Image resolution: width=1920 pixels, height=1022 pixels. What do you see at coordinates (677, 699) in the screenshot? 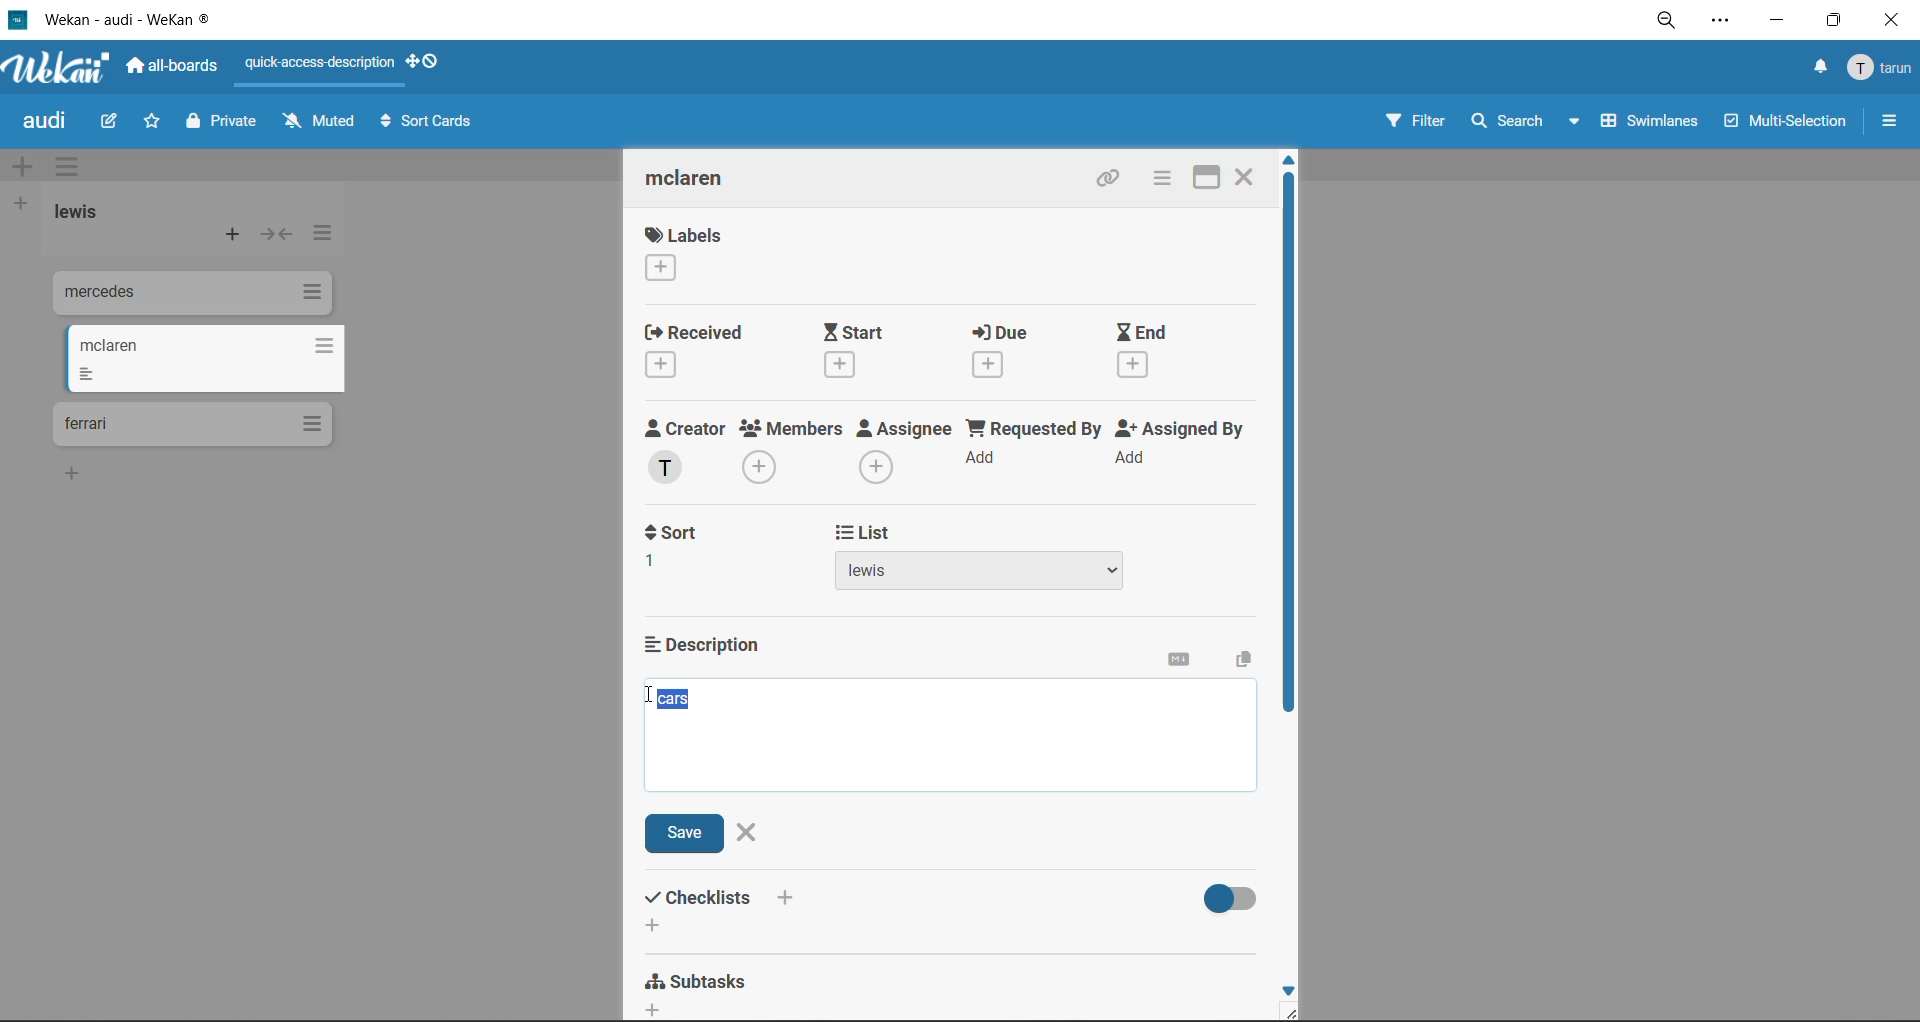
I see `selected description` at bounding box center [677, 699].